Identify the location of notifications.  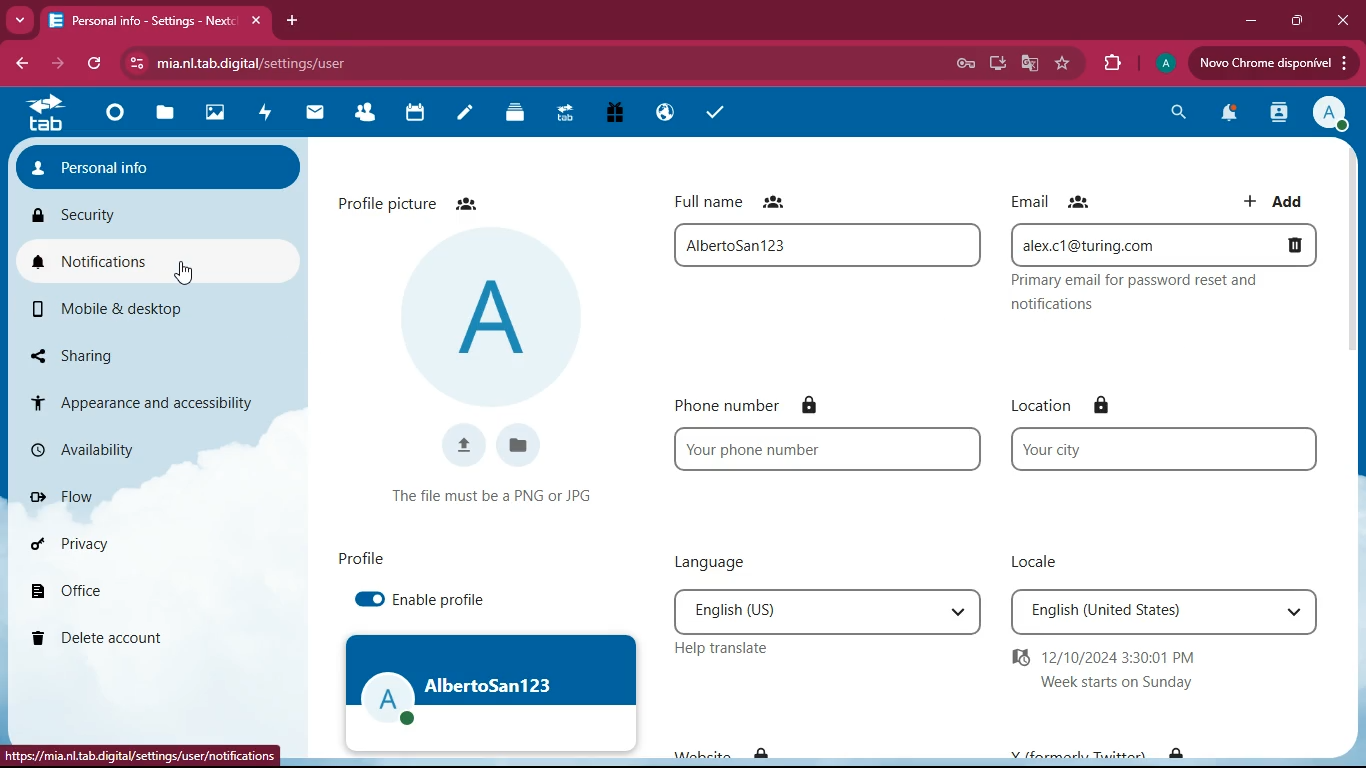
(1230, 115).